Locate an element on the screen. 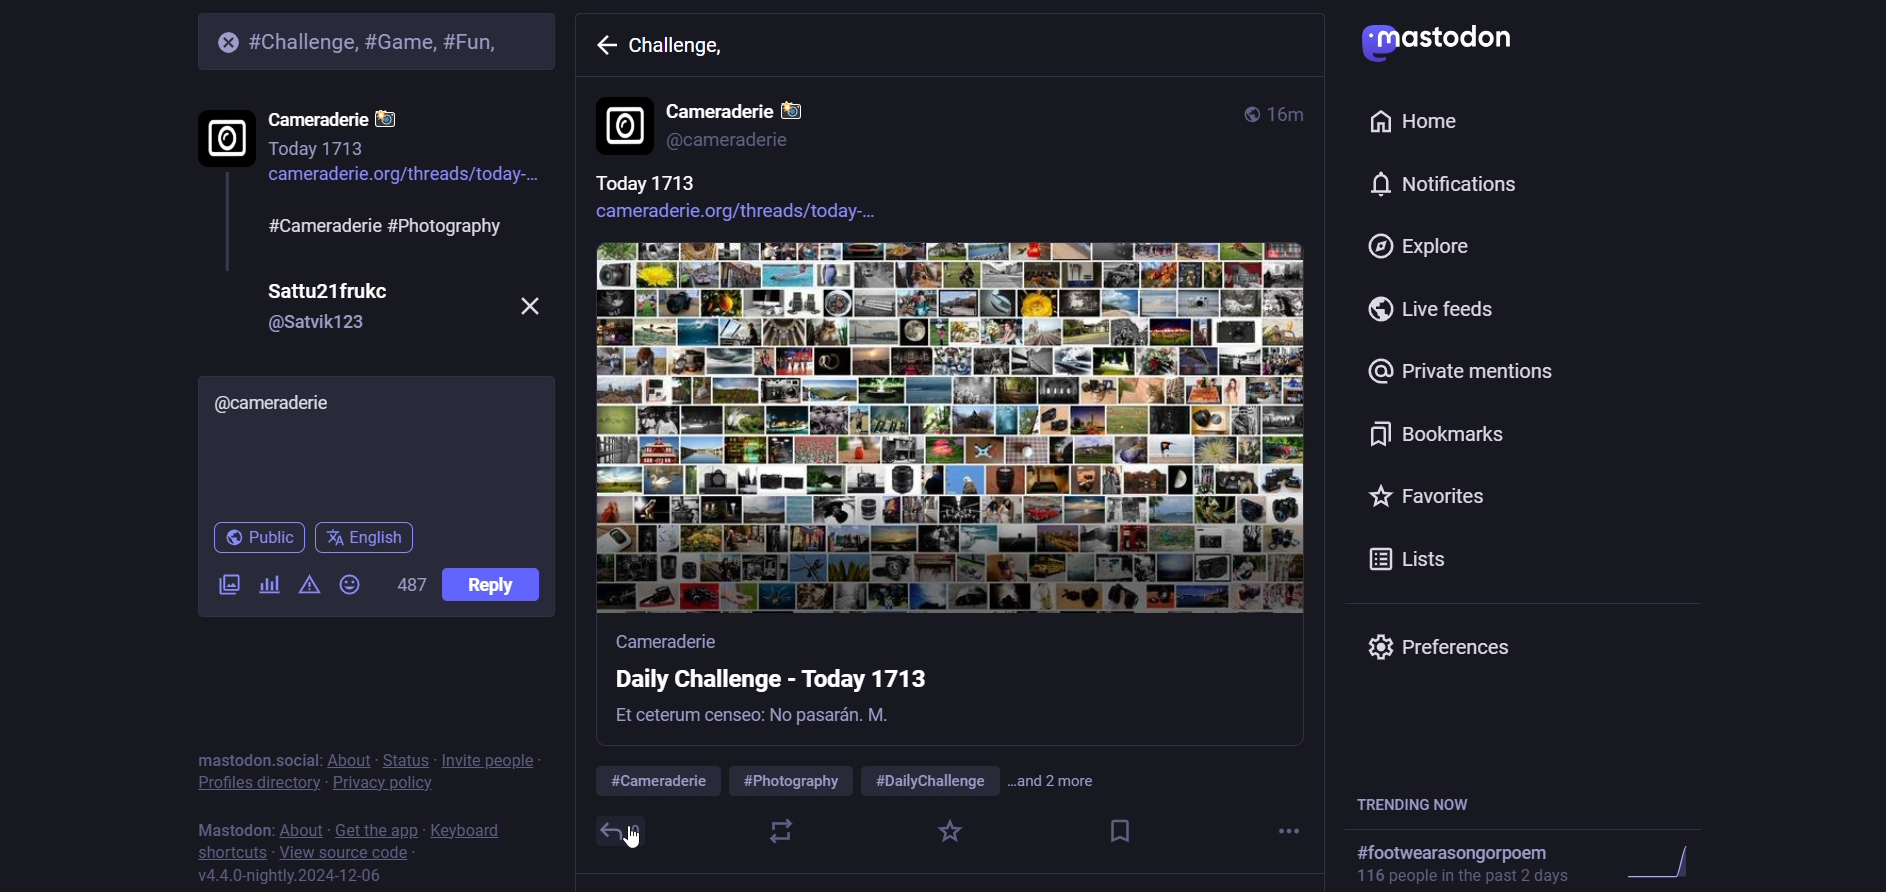  view source code is located at coordinates (349, 851).